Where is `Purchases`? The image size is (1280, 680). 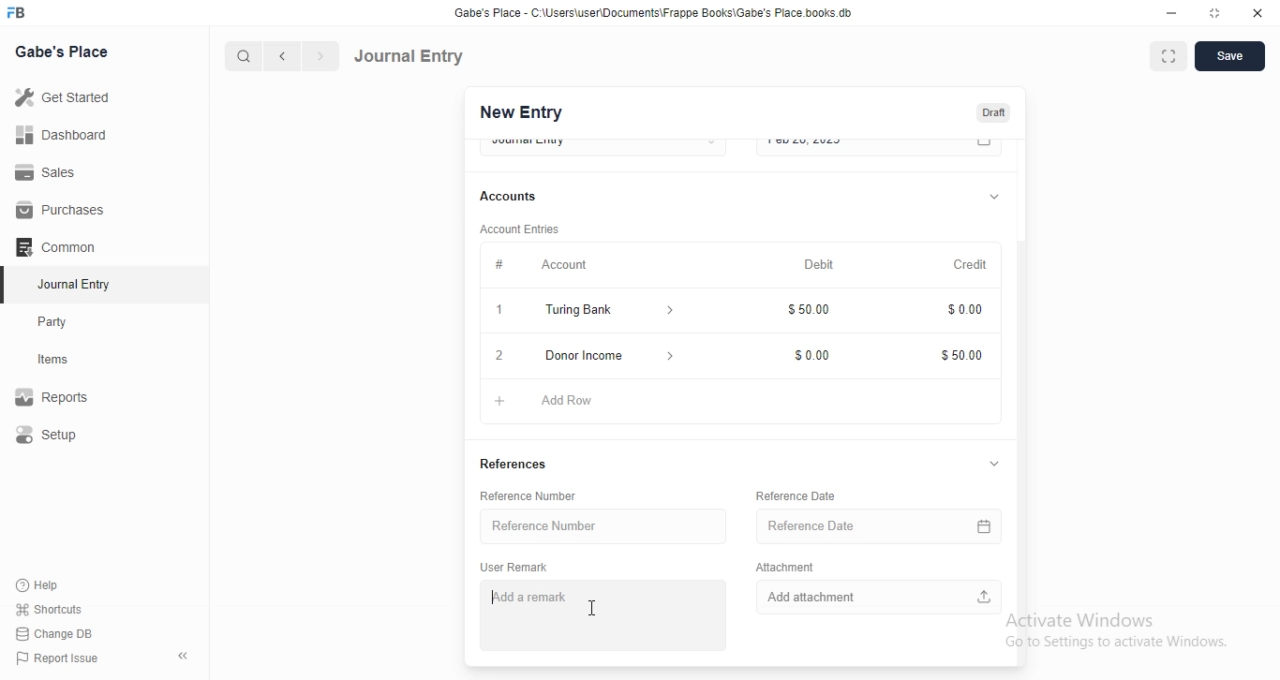 Purchases is located at coordinates (63, 210).